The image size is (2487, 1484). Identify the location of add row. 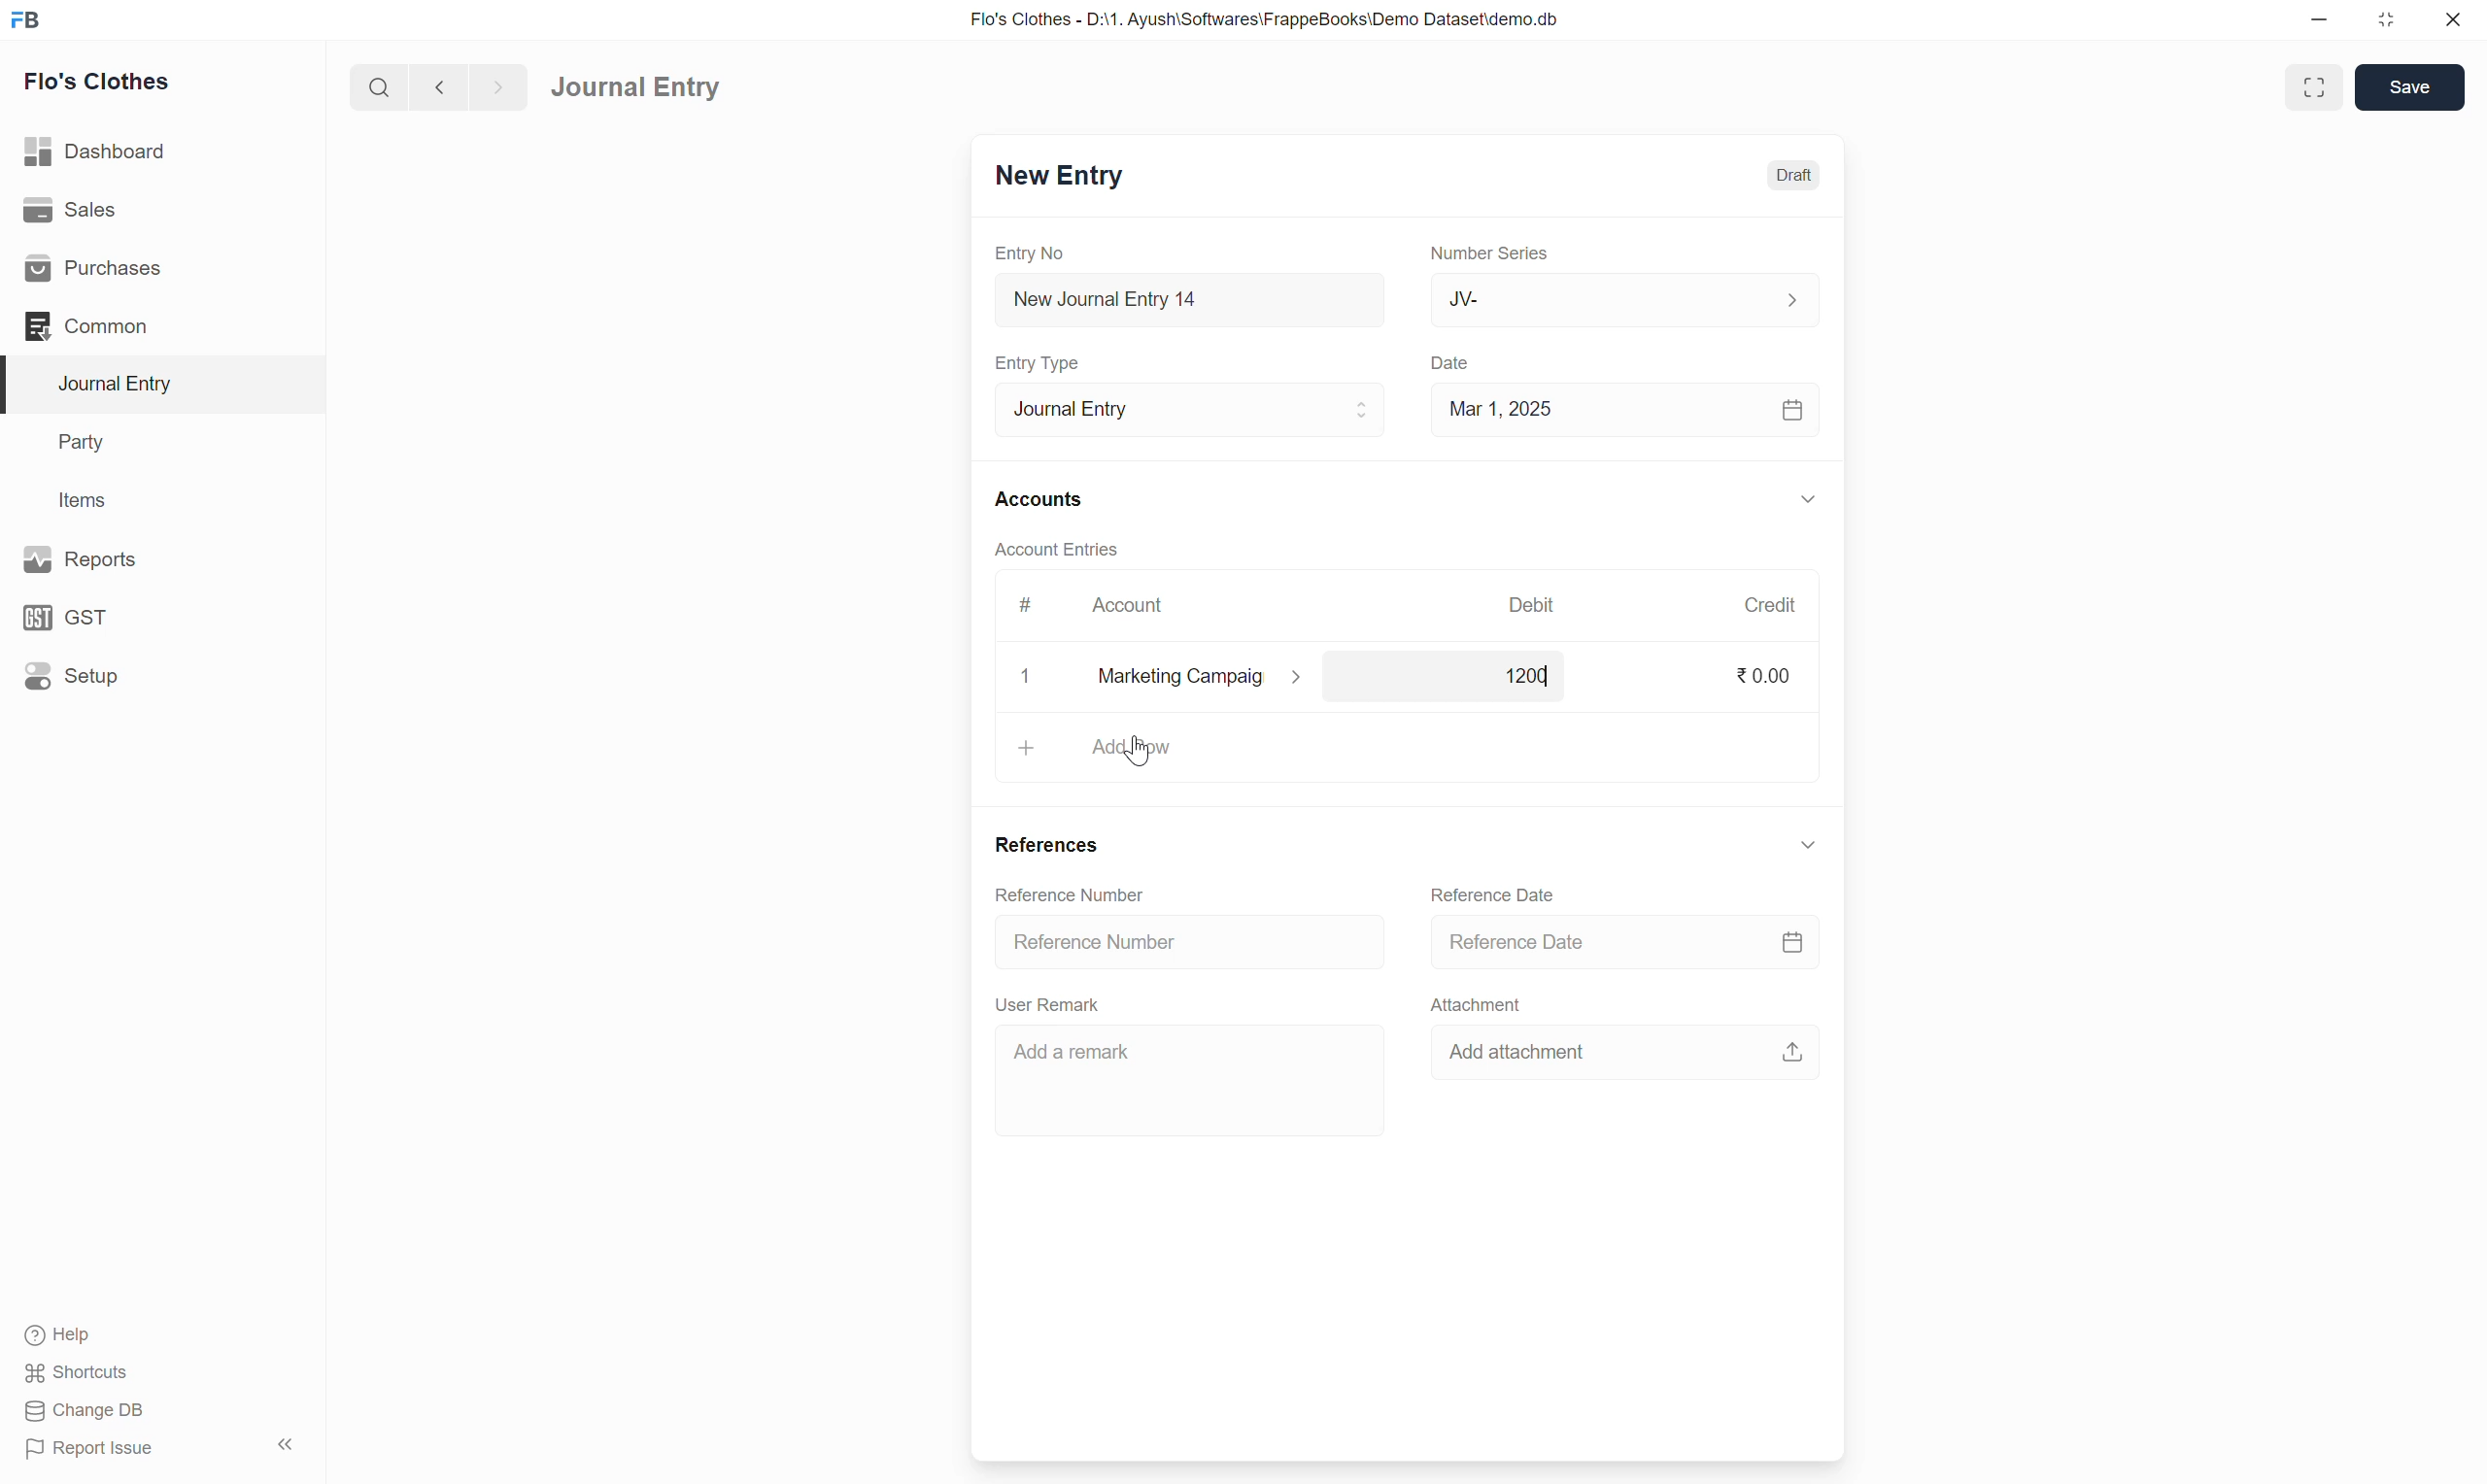
(1137, 746).